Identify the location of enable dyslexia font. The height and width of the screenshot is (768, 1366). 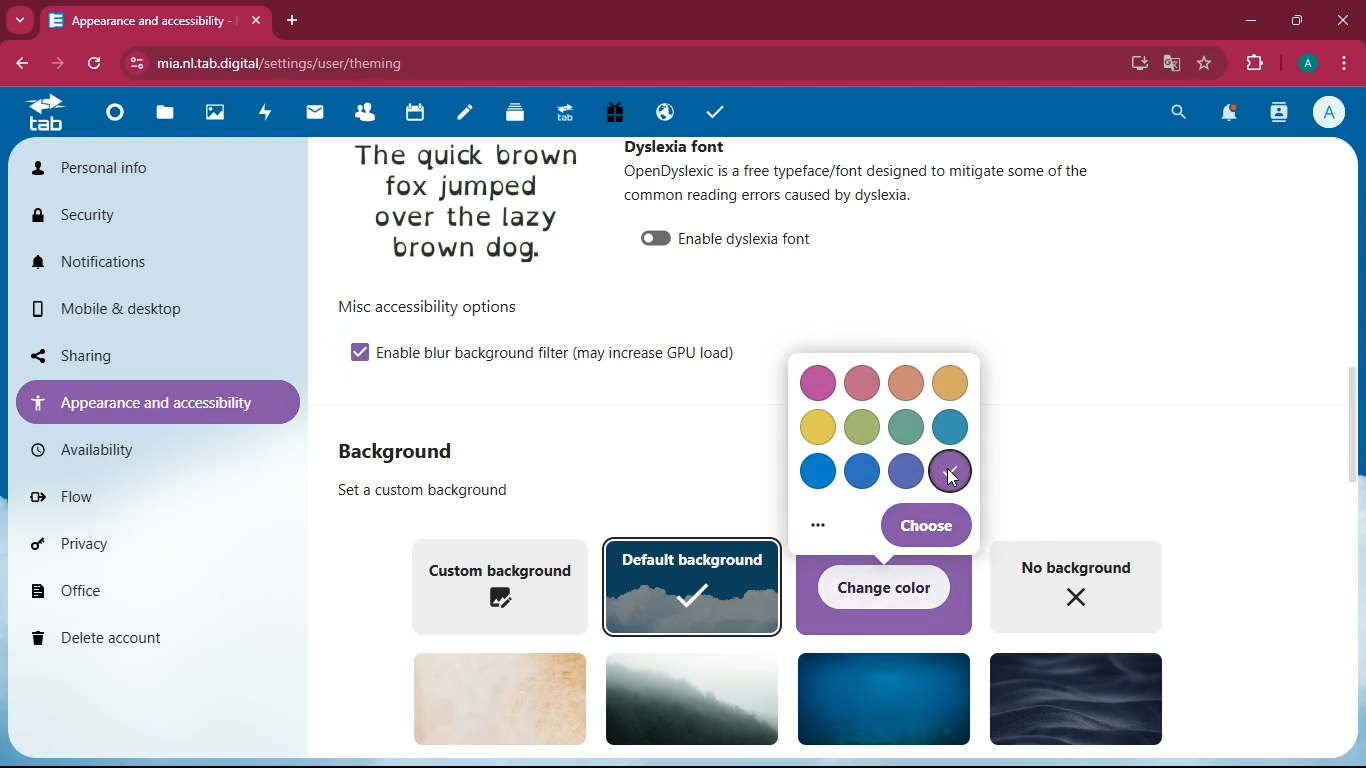
(753, 238).